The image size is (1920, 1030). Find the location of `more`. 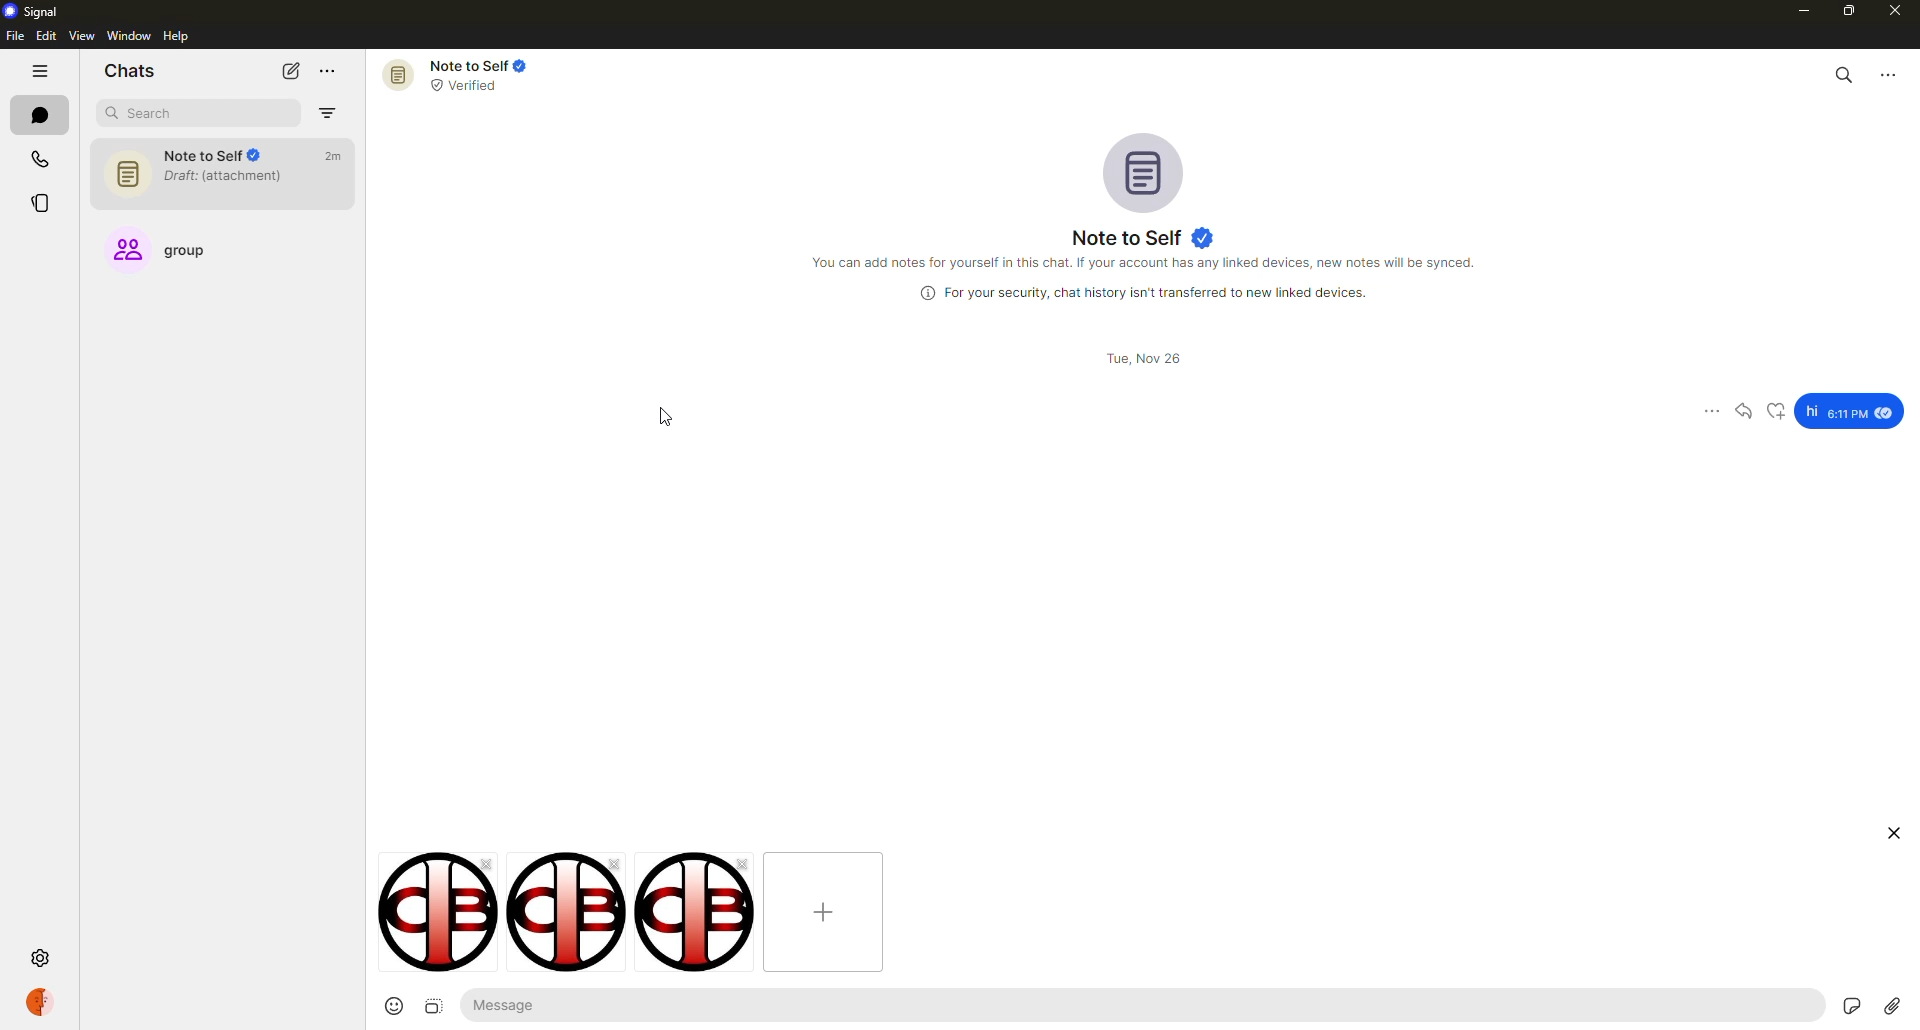

more is located at coordinates (1706, 411).